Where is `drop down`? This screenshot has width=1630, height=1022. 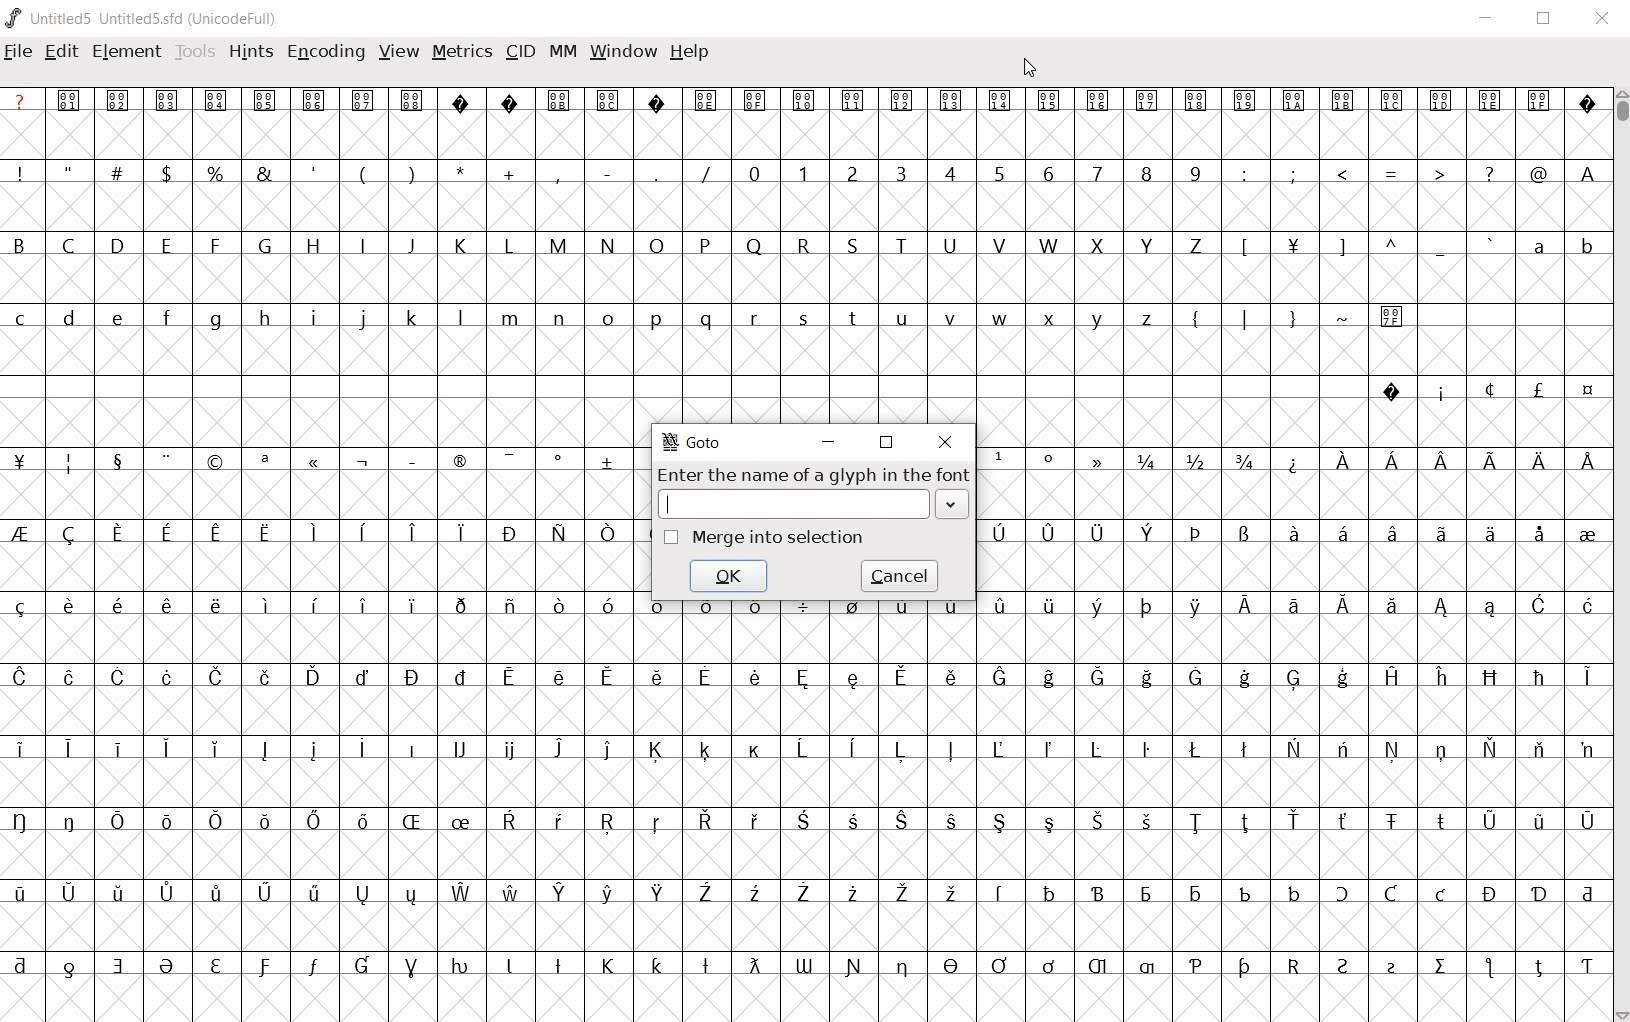 drop down is located at coordinates (954, 505).